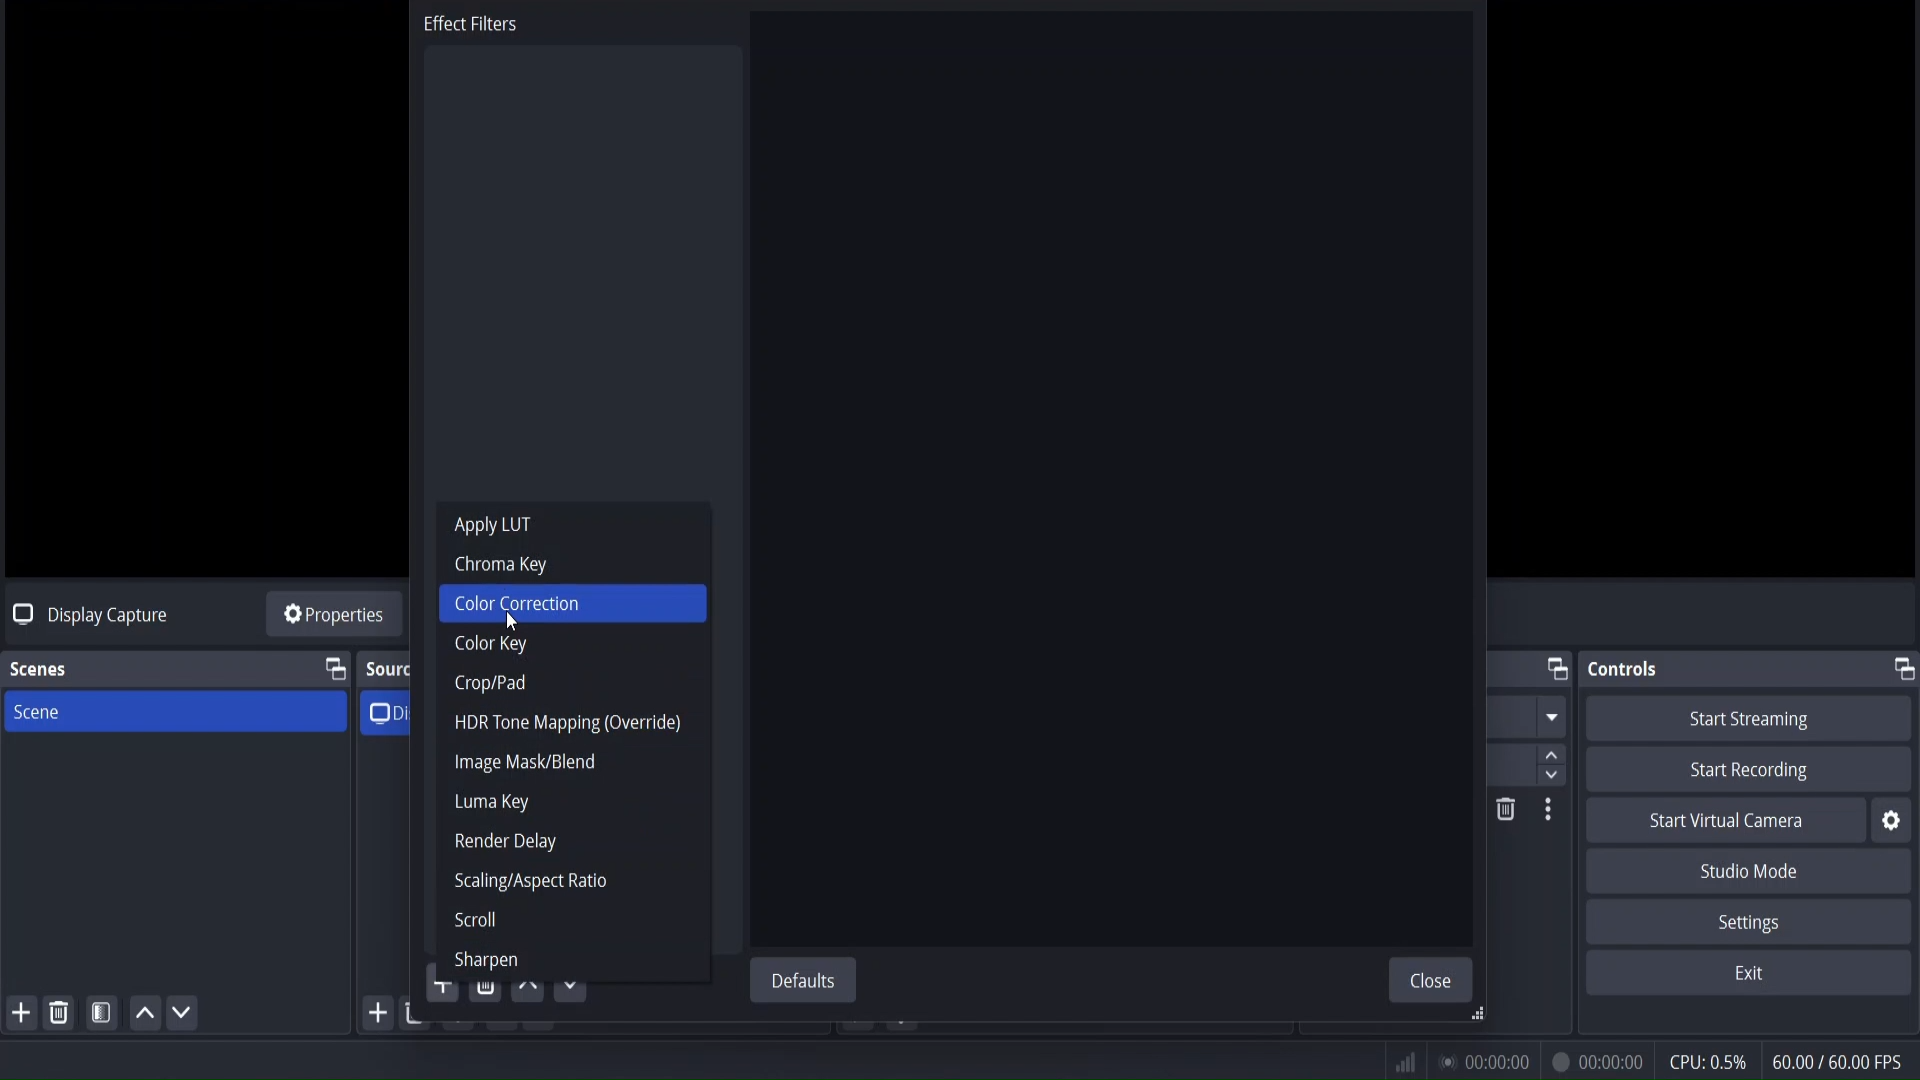 The height and width of the screenshot is (1080, 1920). Describe the element at coordinates (1550, 814) in the screenshot. I see `` at that location.